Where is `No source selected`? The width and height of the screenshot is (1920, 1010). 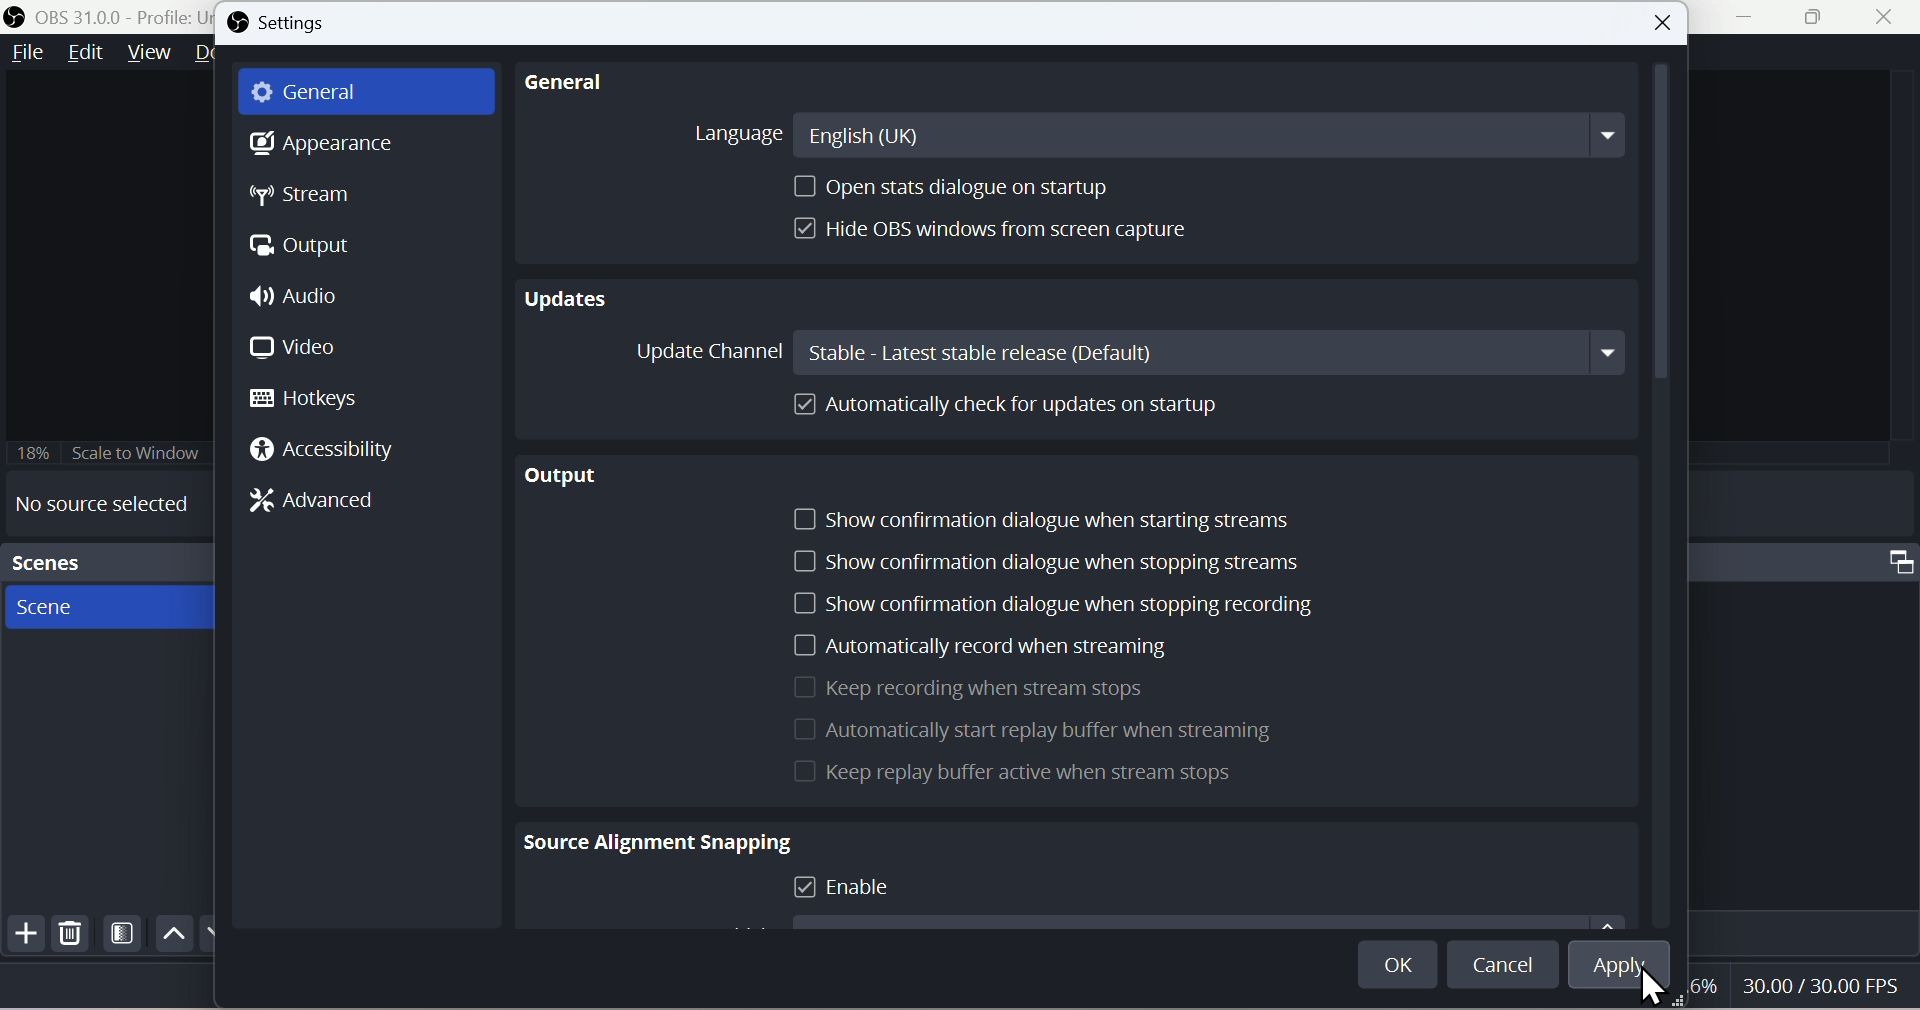
No source selected is located at coordinates (108, 506).